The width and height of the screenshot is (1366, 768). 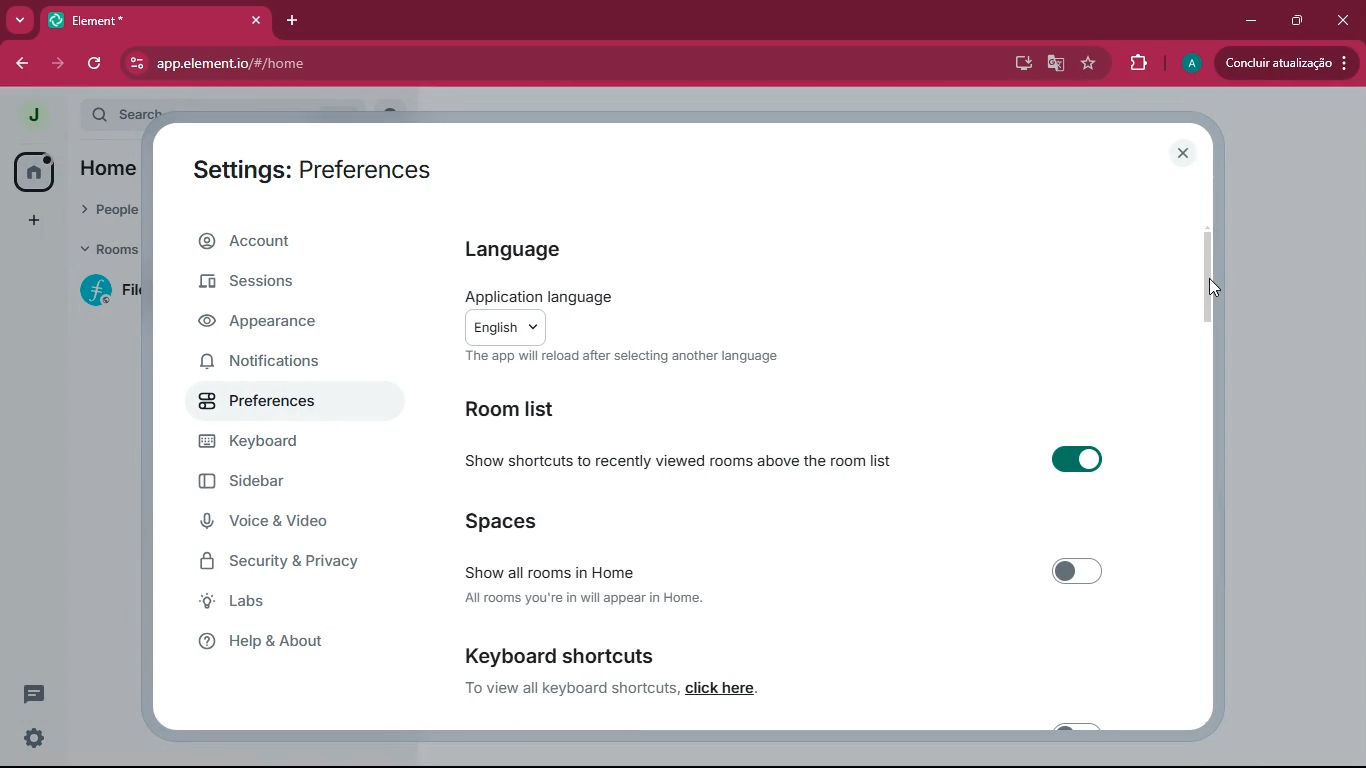 I want to click on sidebar, so click(x=276, y=483).